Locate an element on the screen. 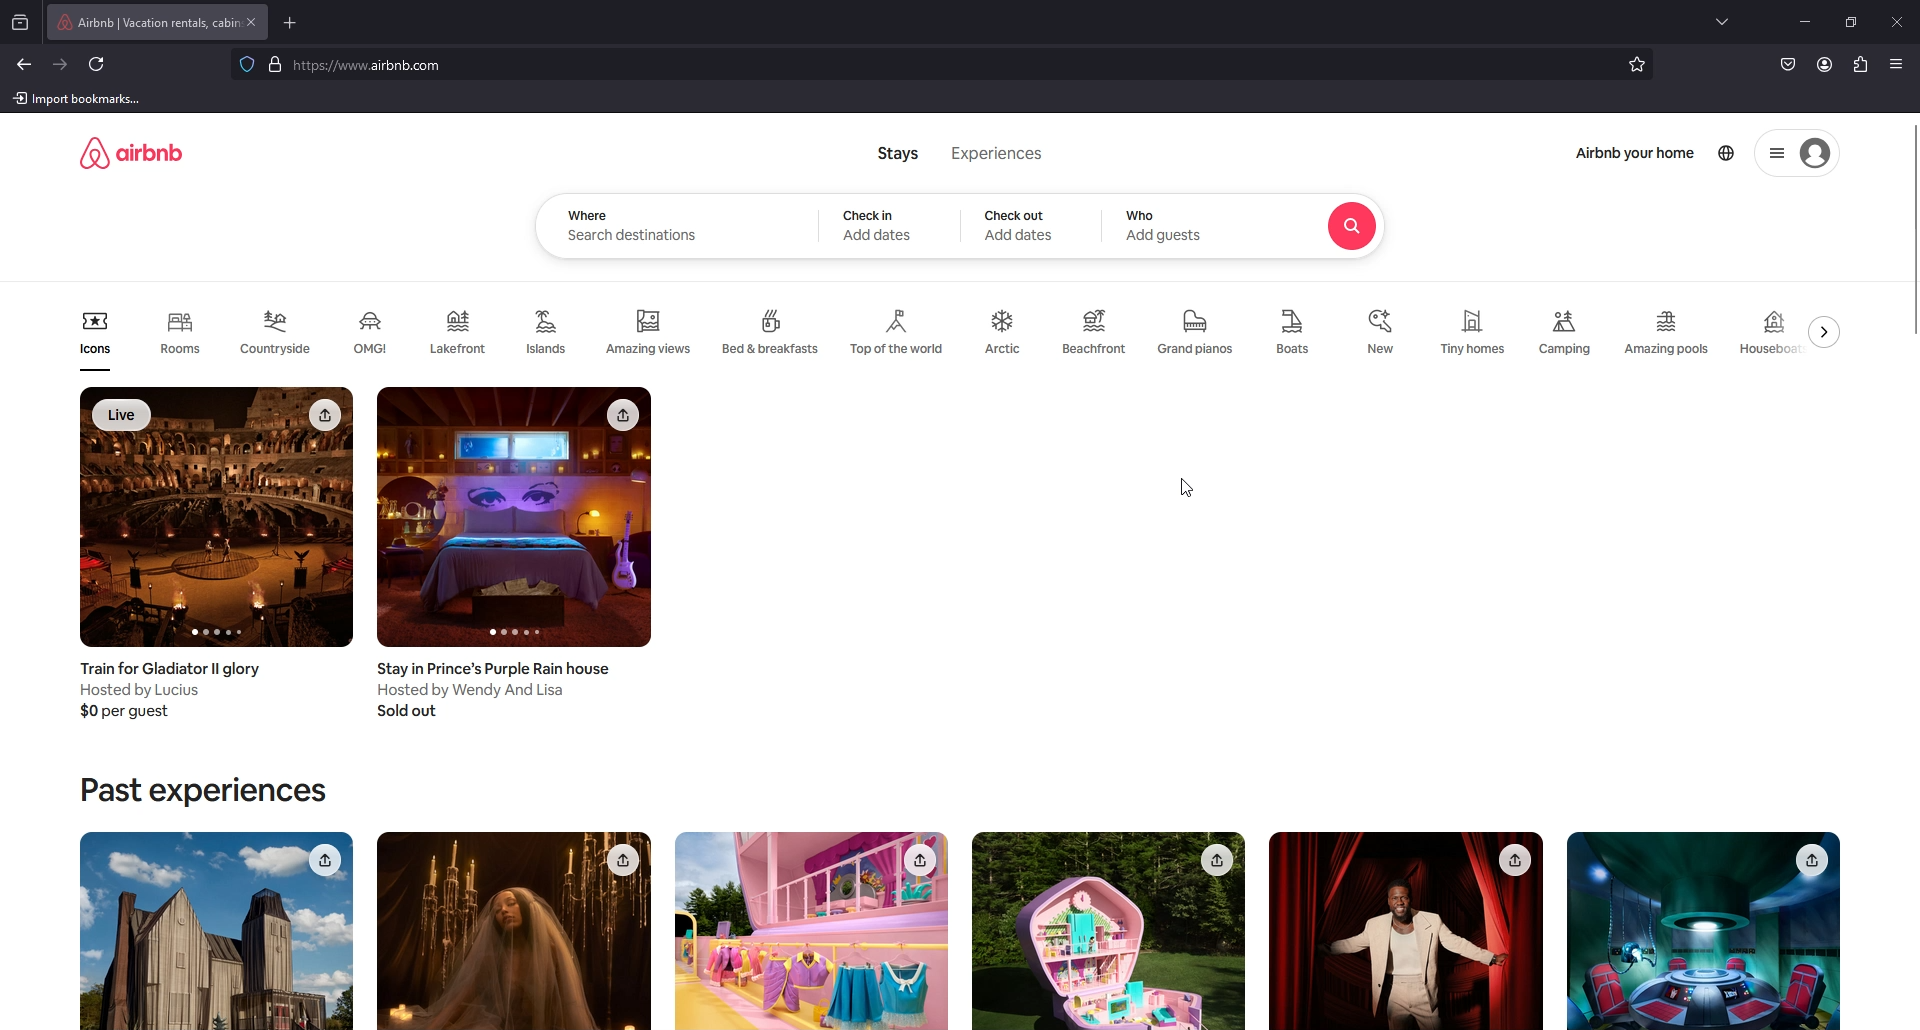 The image size is (1920, 1030). Airbnb your home is located at coordinates (1636, 155).